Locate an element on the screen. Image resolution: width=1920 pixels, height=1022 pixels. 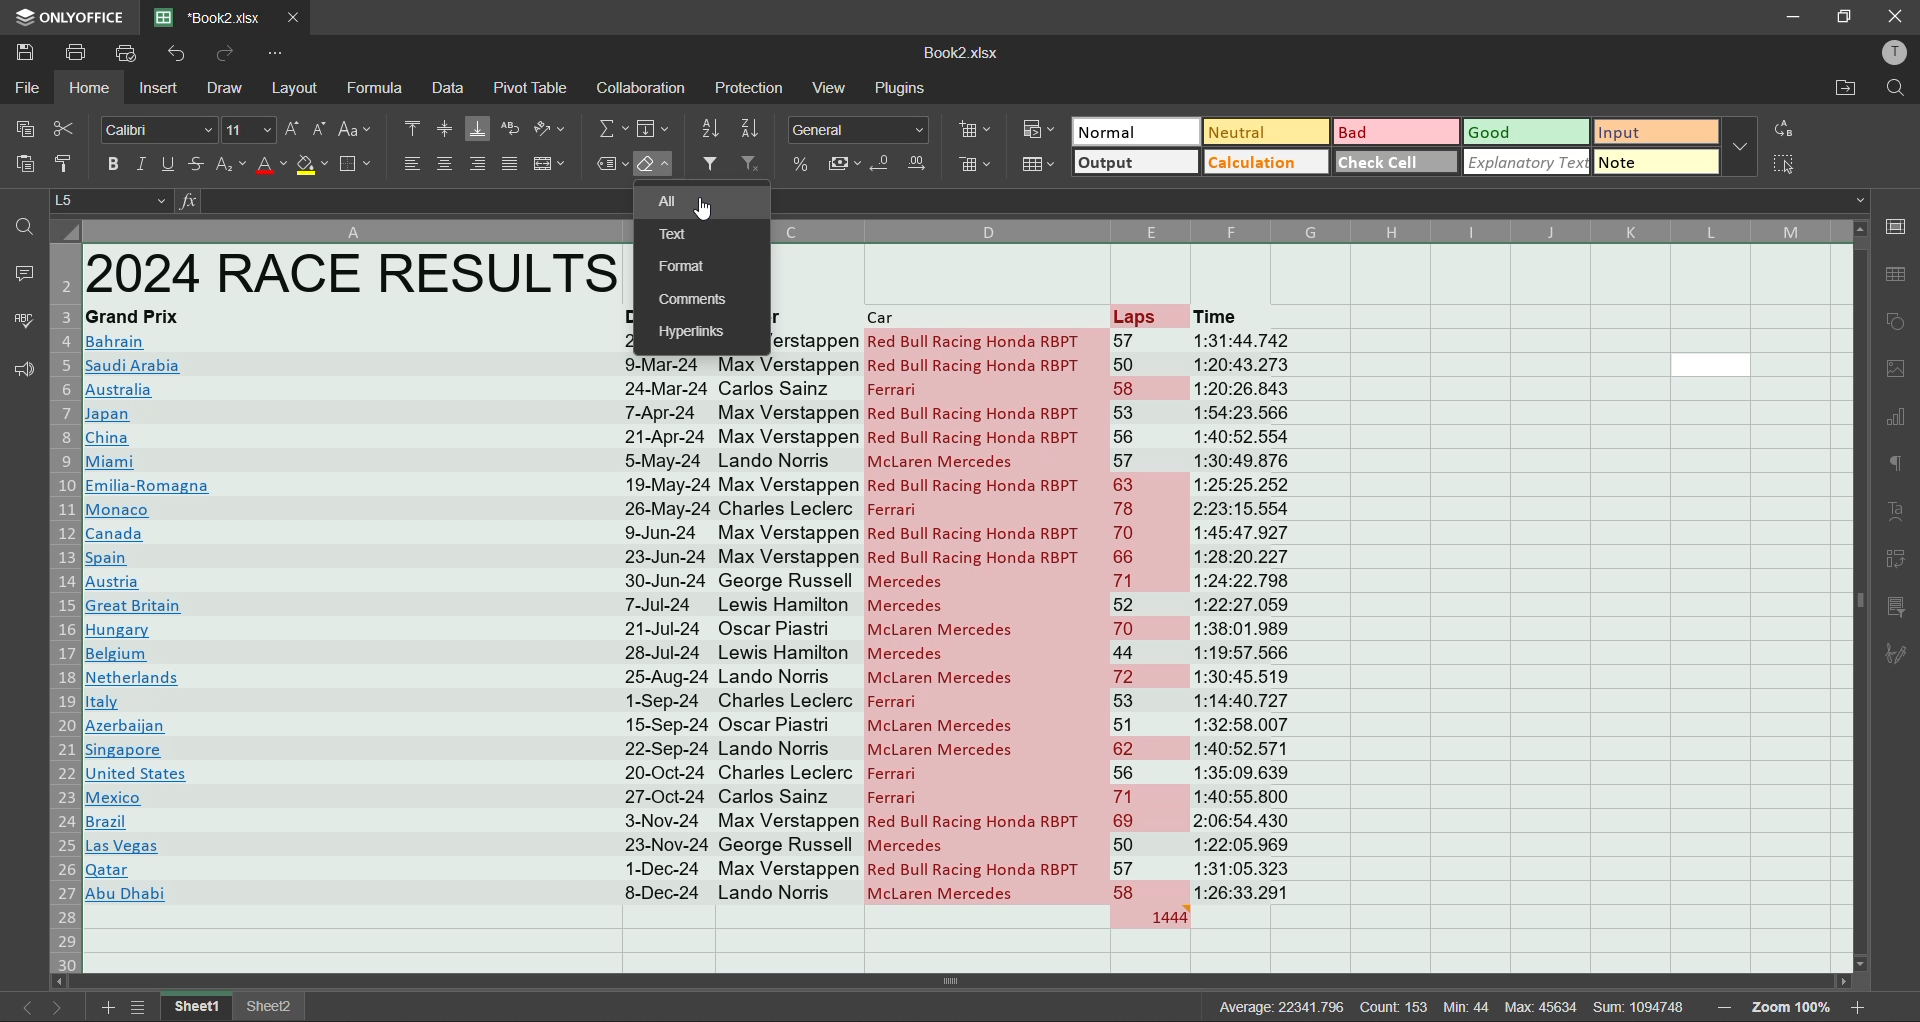
redo is located at coordinates (224, 53).